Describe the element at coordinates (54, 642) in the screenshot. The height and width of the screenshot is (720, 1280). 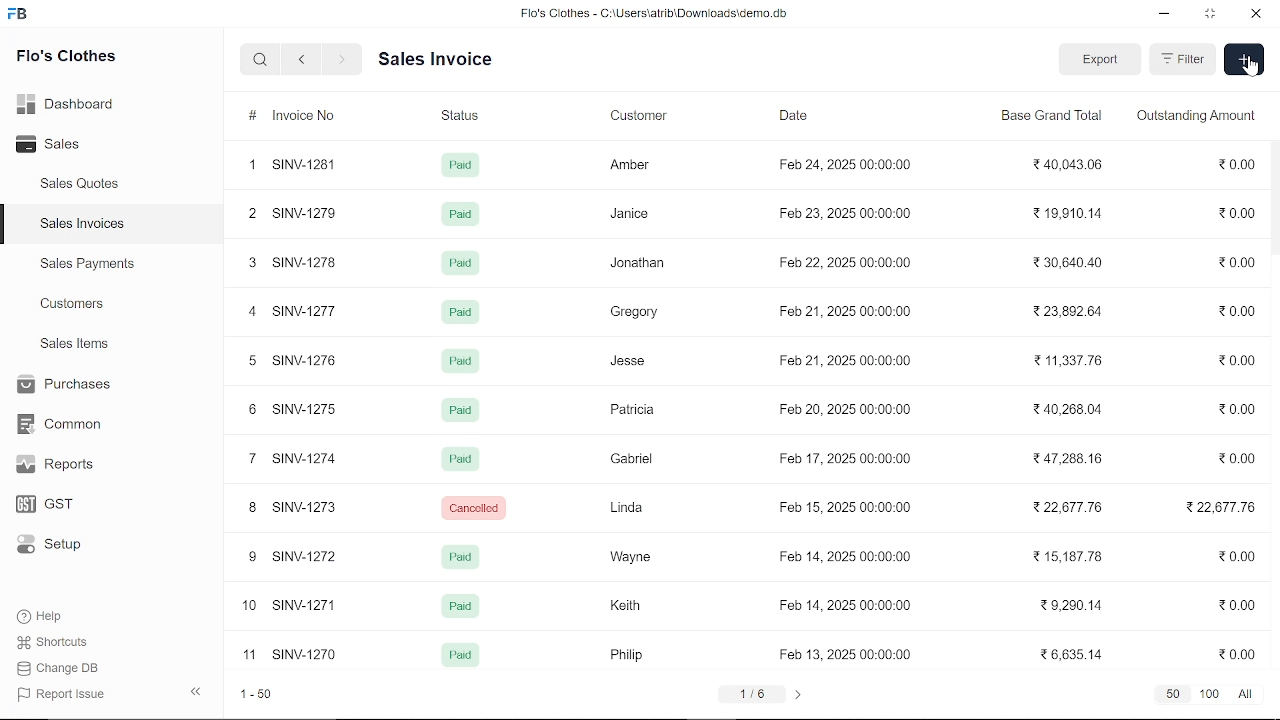
I see `Shortcuts` at that location.